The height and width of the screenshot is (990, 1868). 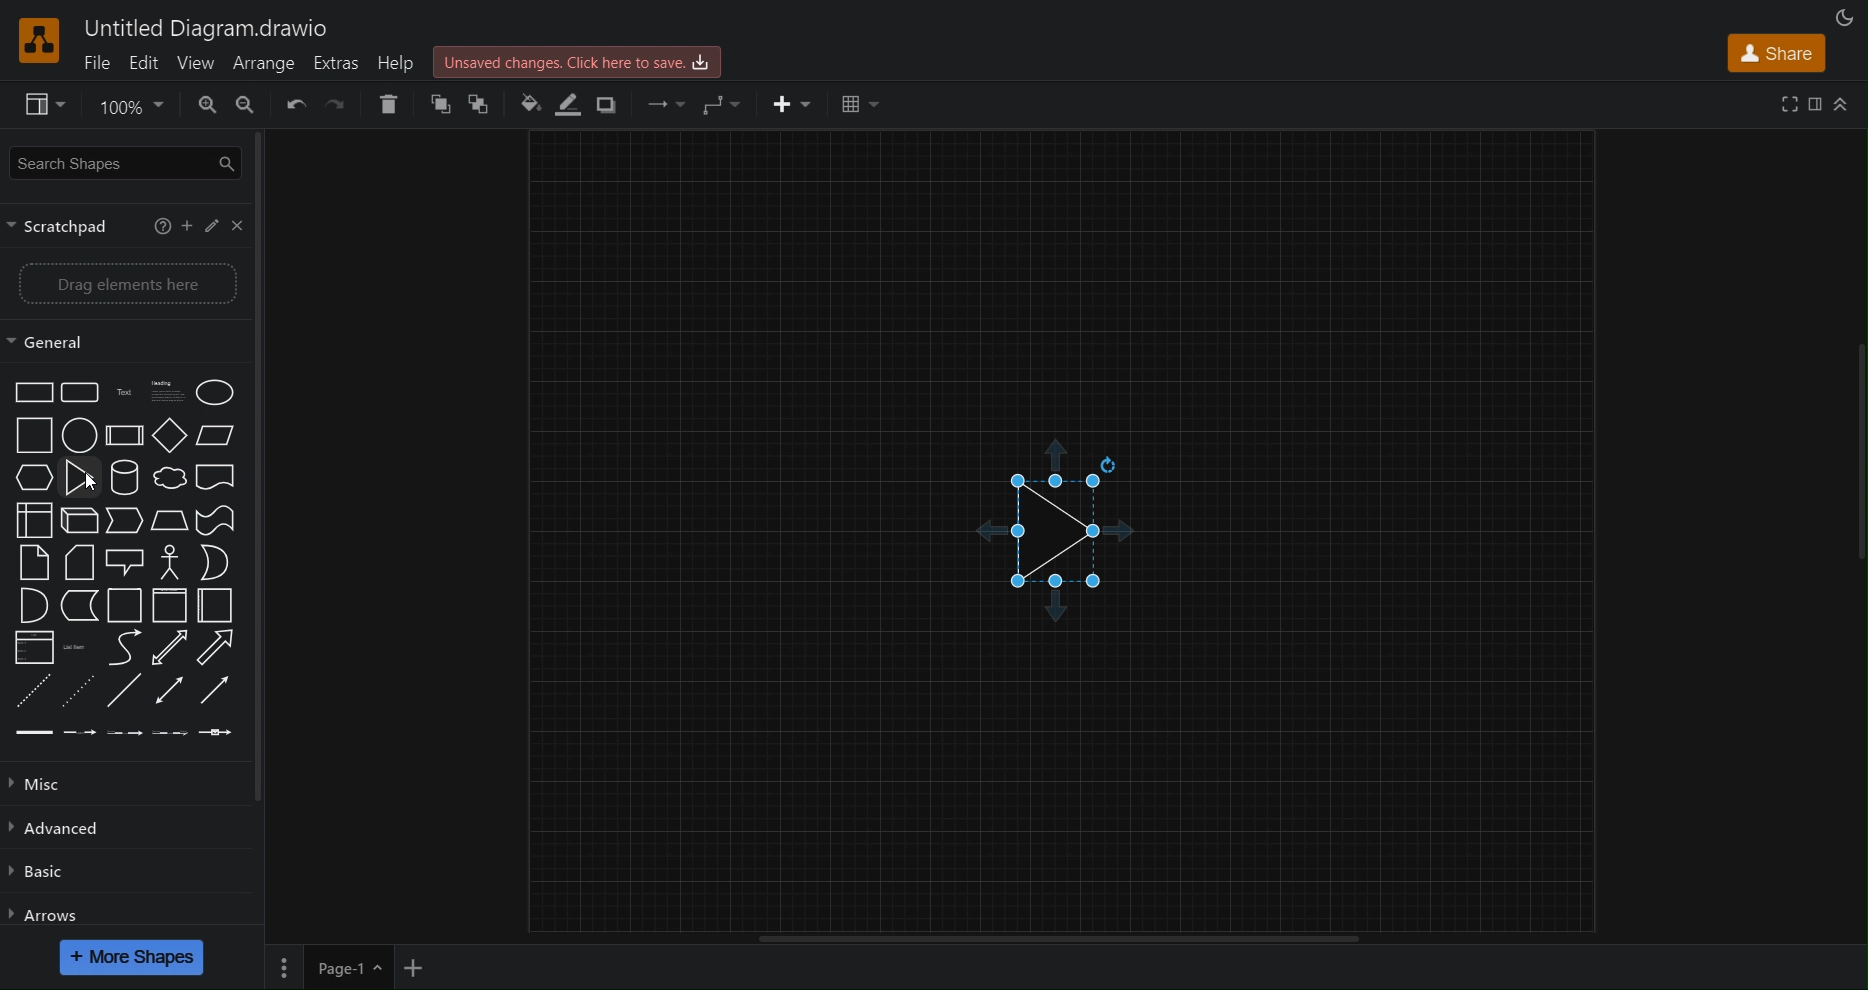 What do you see at coordinates (124, 562) in the screenshot?
I see `Shapes Menu` at bounding box center [124, 562].